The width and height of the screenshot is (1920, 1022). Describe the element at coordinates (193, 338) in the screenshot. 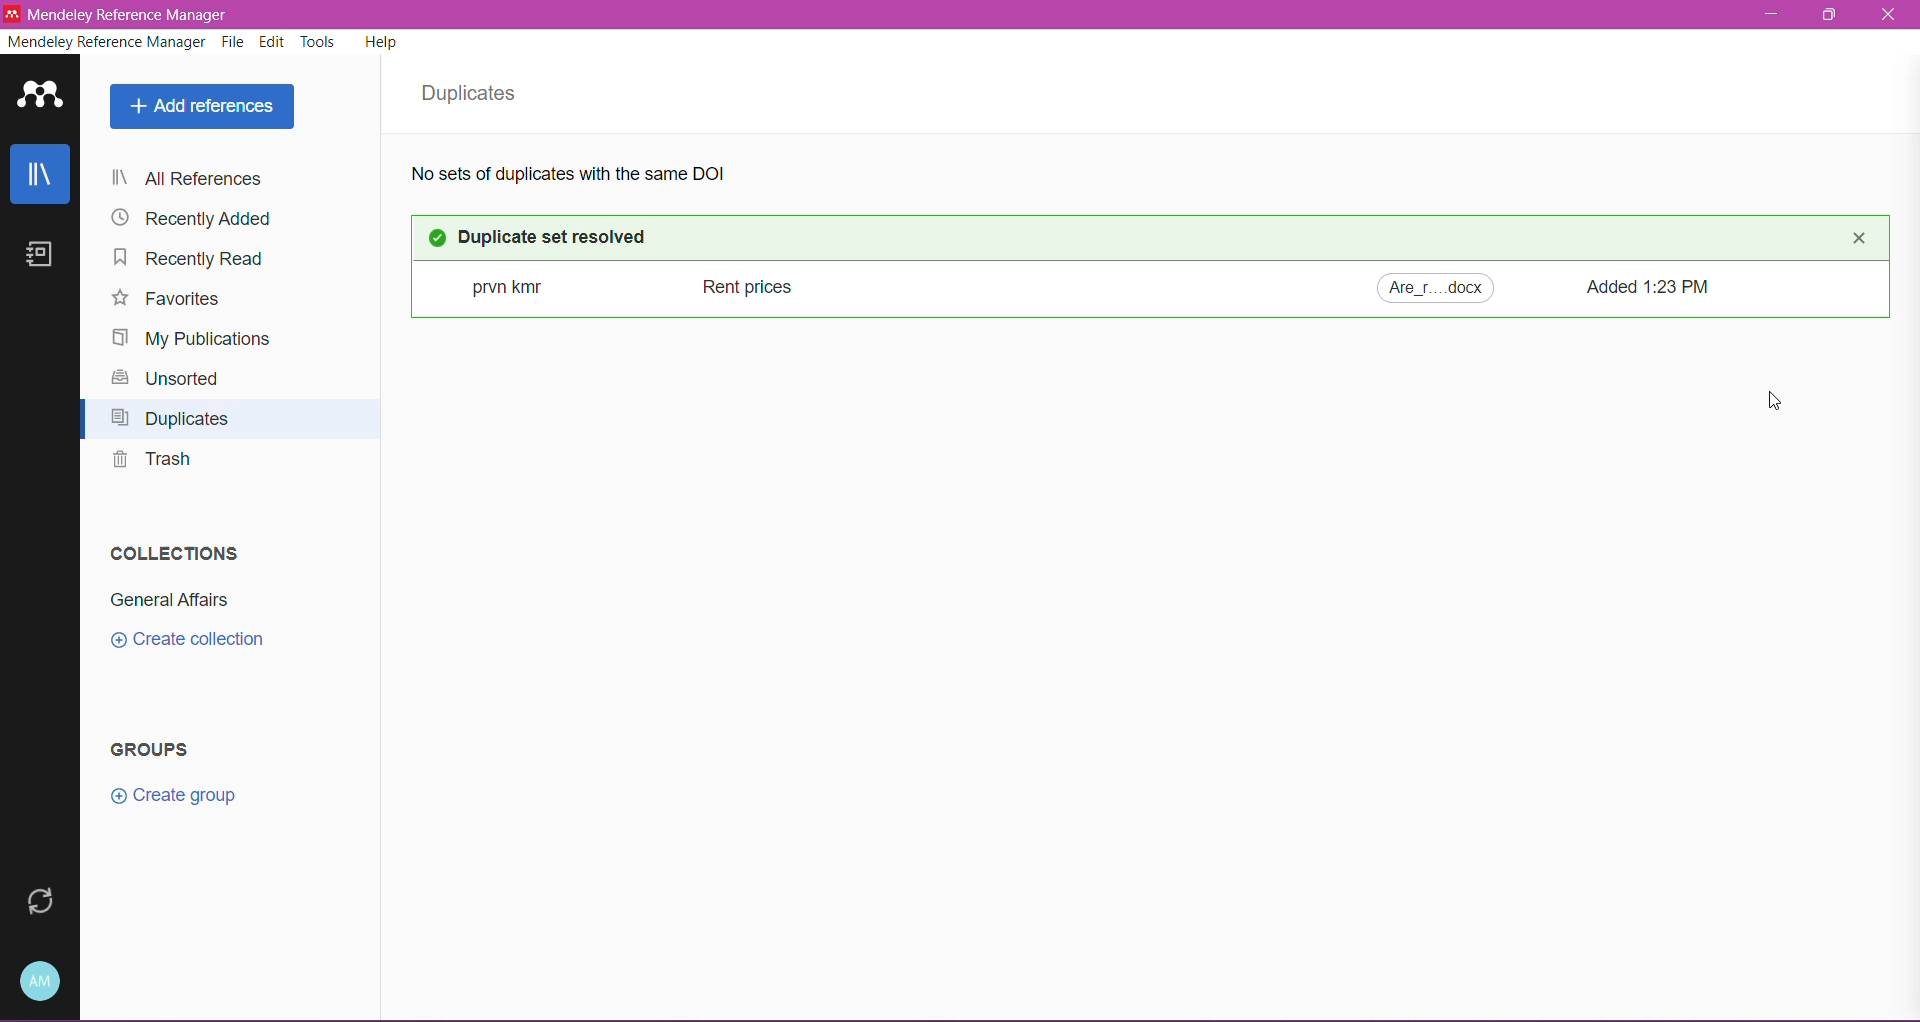

I see `My Publications` at that location.